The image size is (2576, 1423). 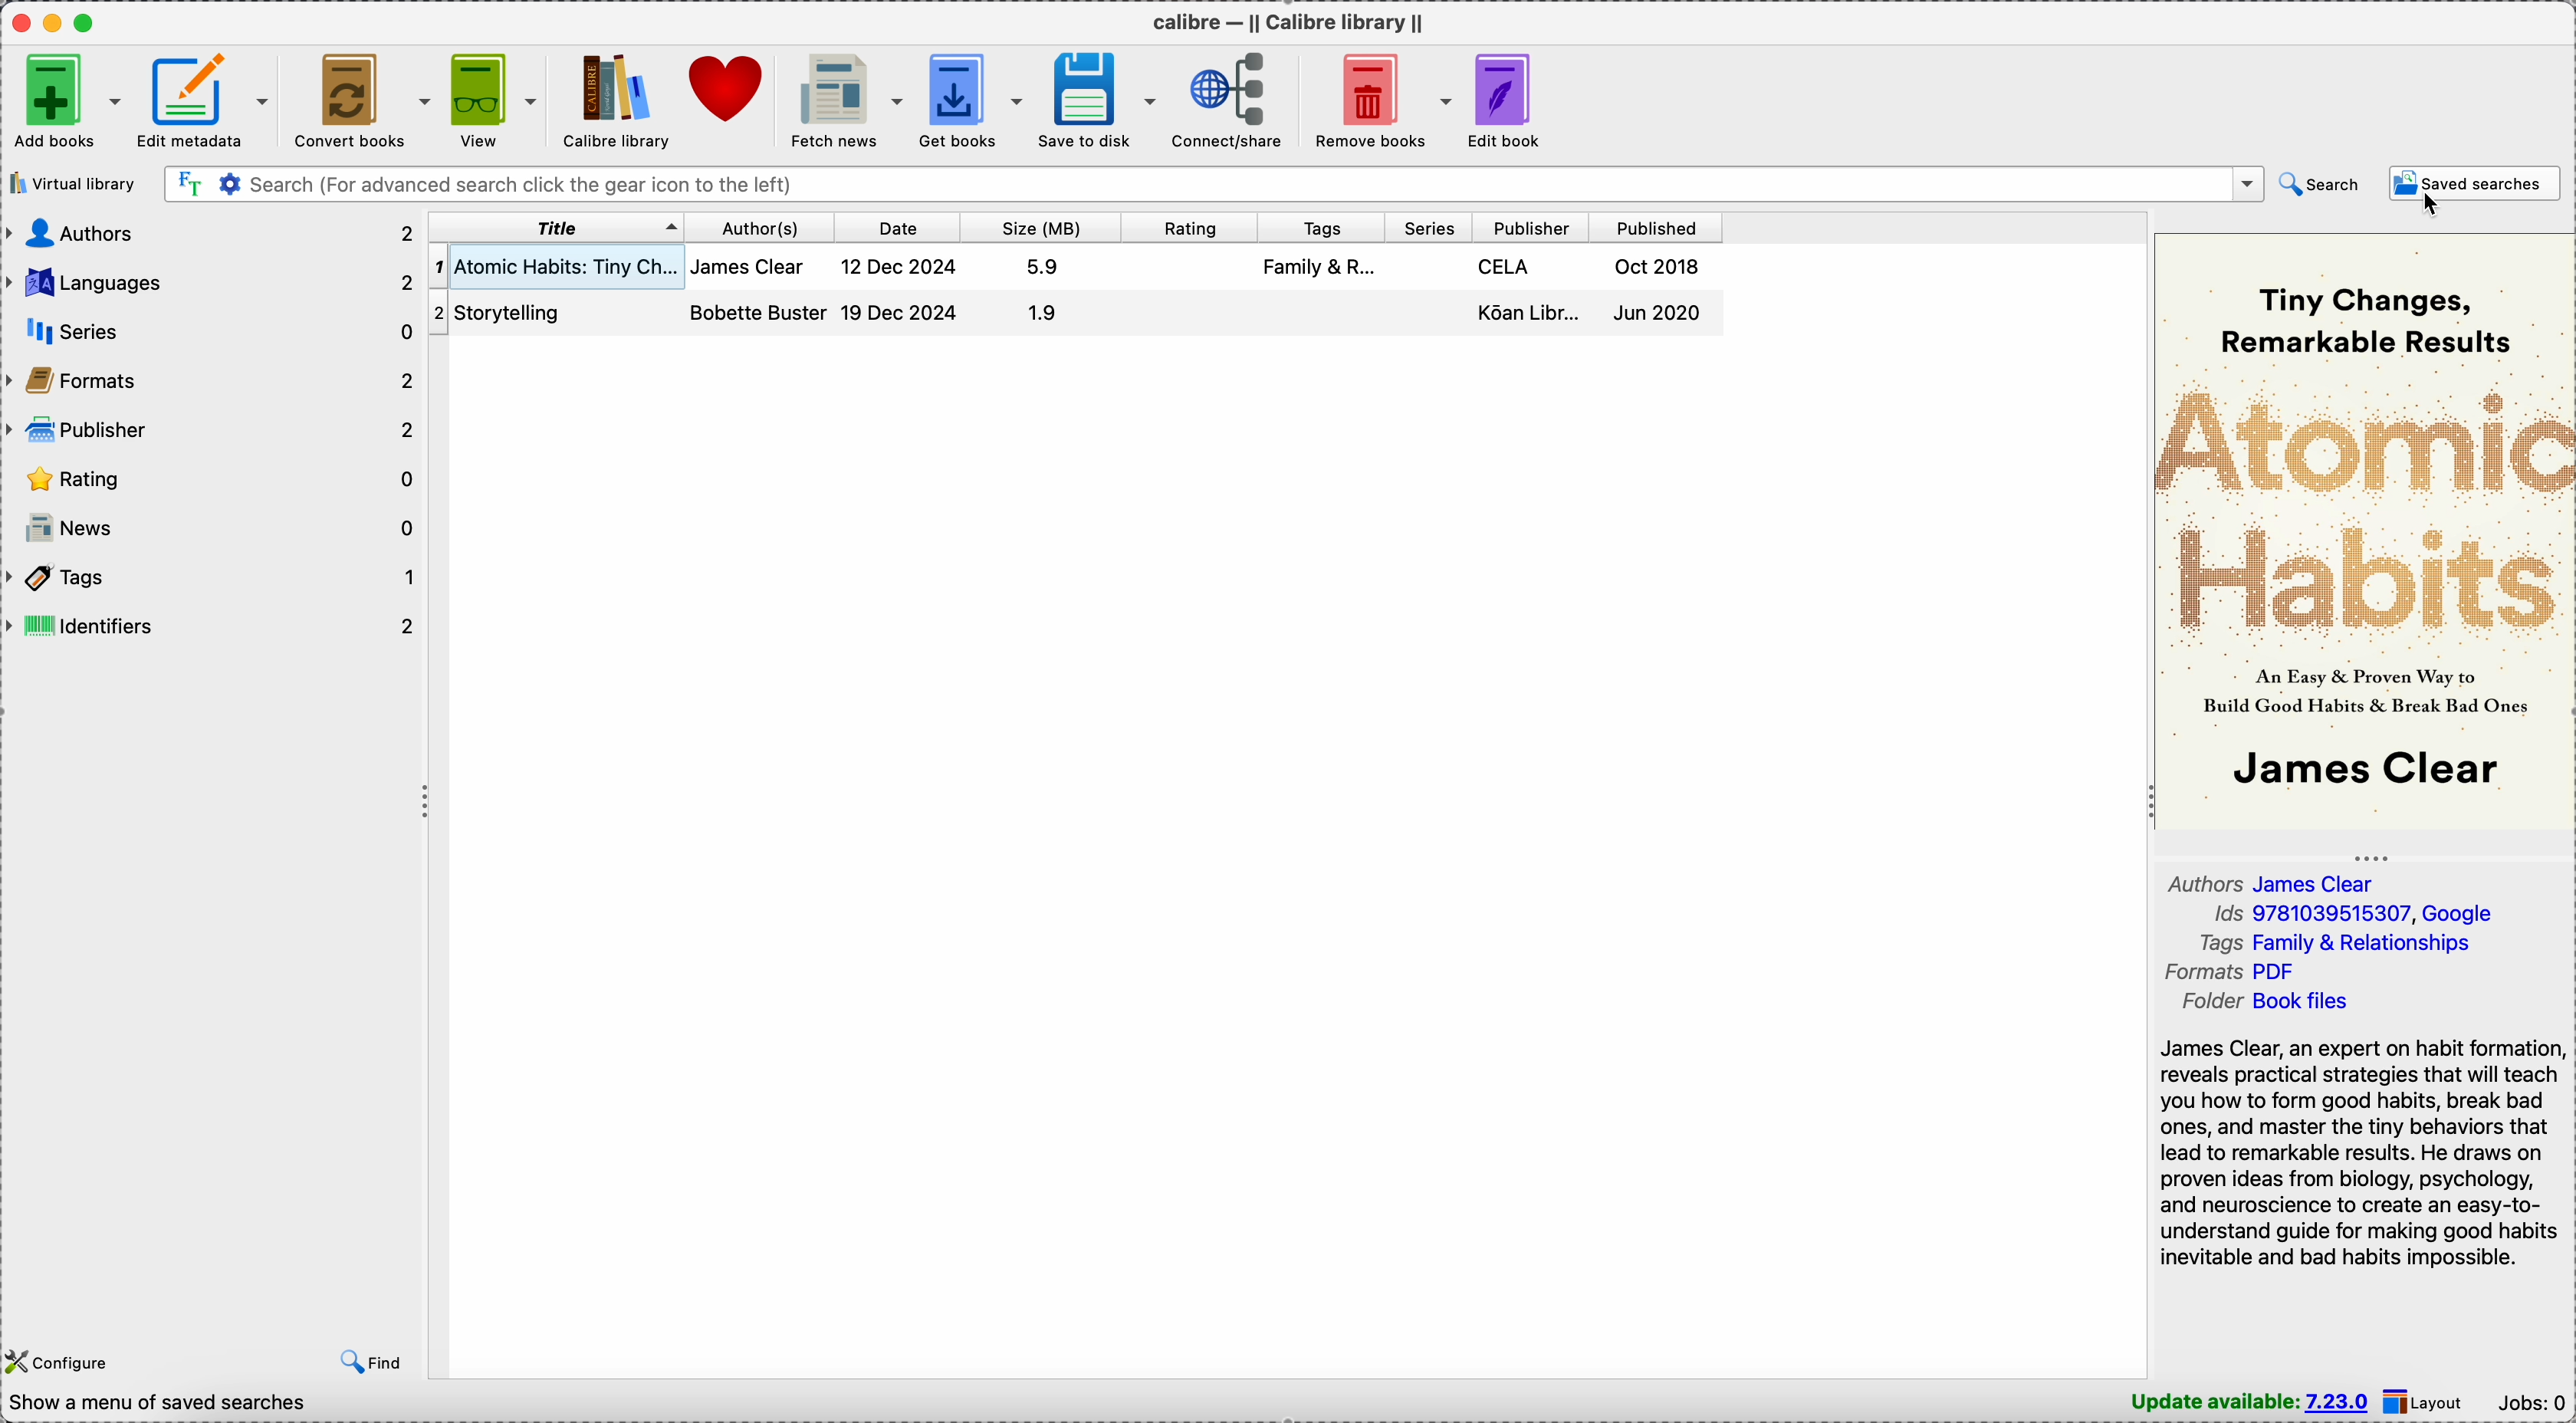 What do you see at coordinates (904, 290) in the screenshot?
I see `date` at bounding box center [904, 290].